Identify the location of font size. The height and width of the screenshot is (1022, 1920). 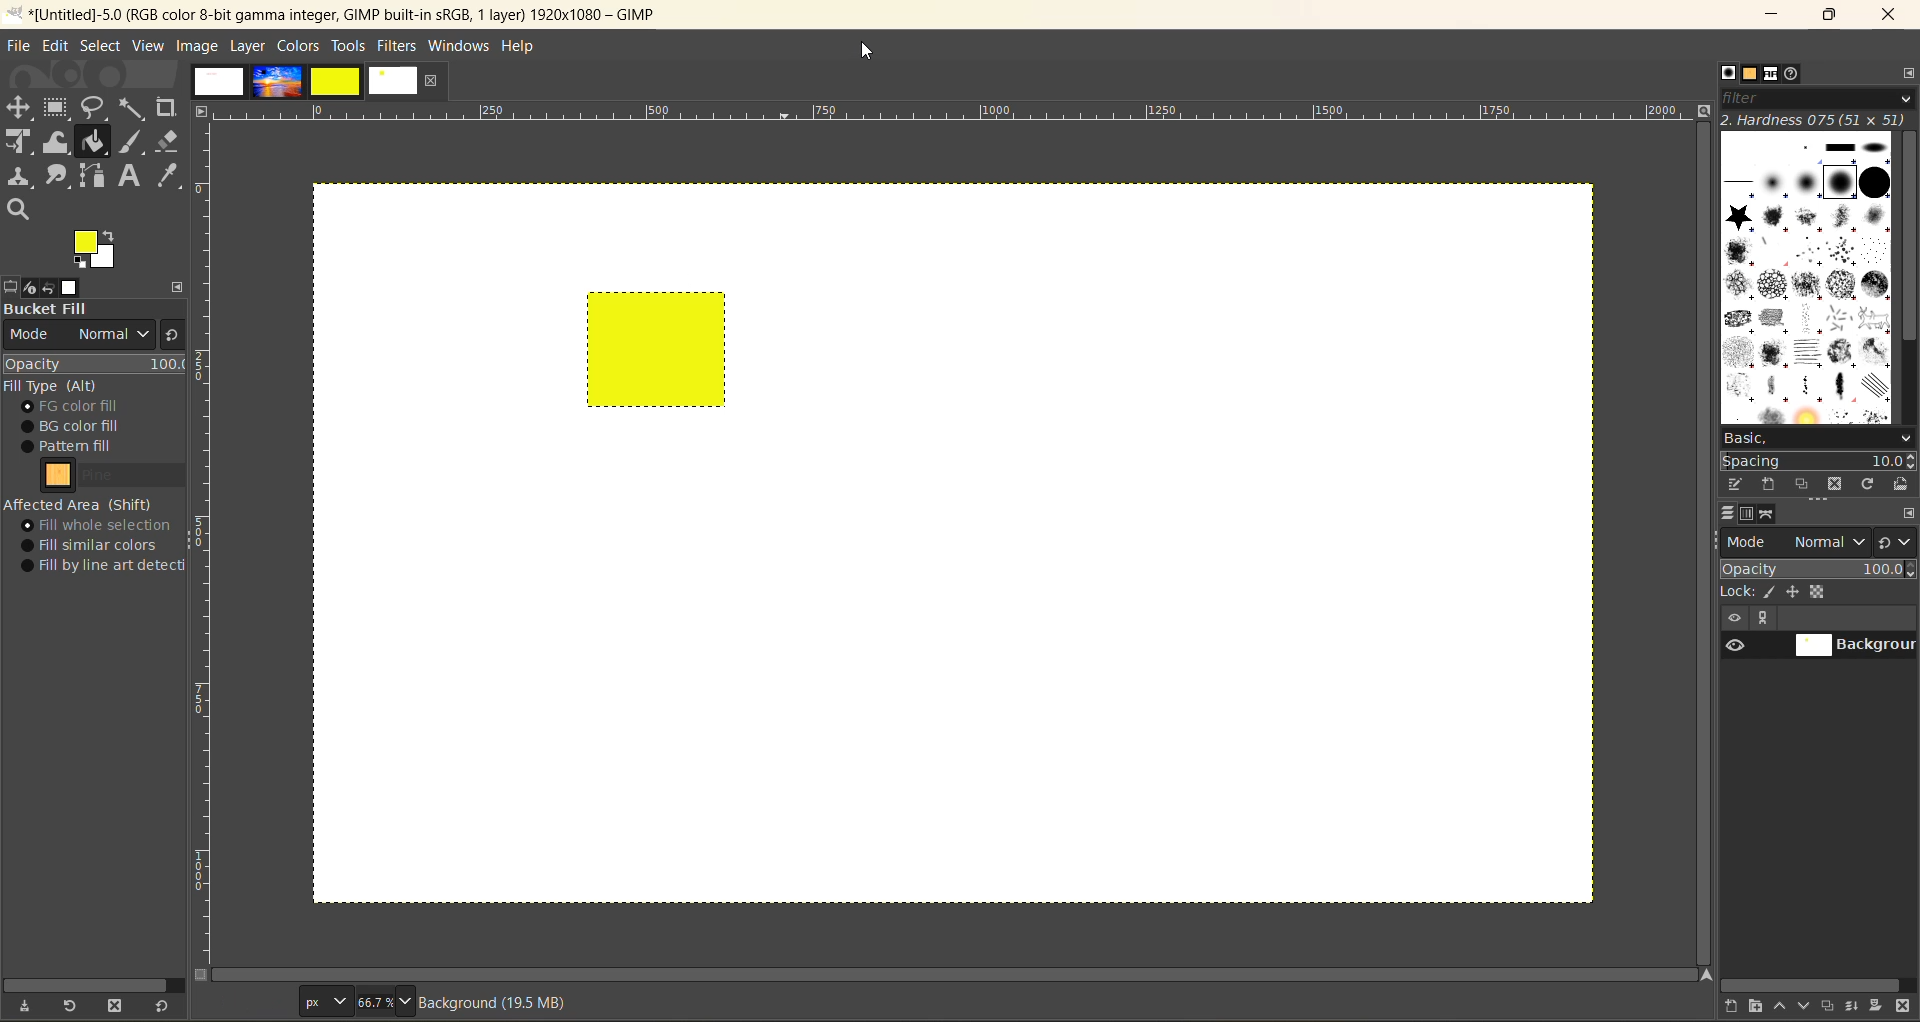
(357, 1001).